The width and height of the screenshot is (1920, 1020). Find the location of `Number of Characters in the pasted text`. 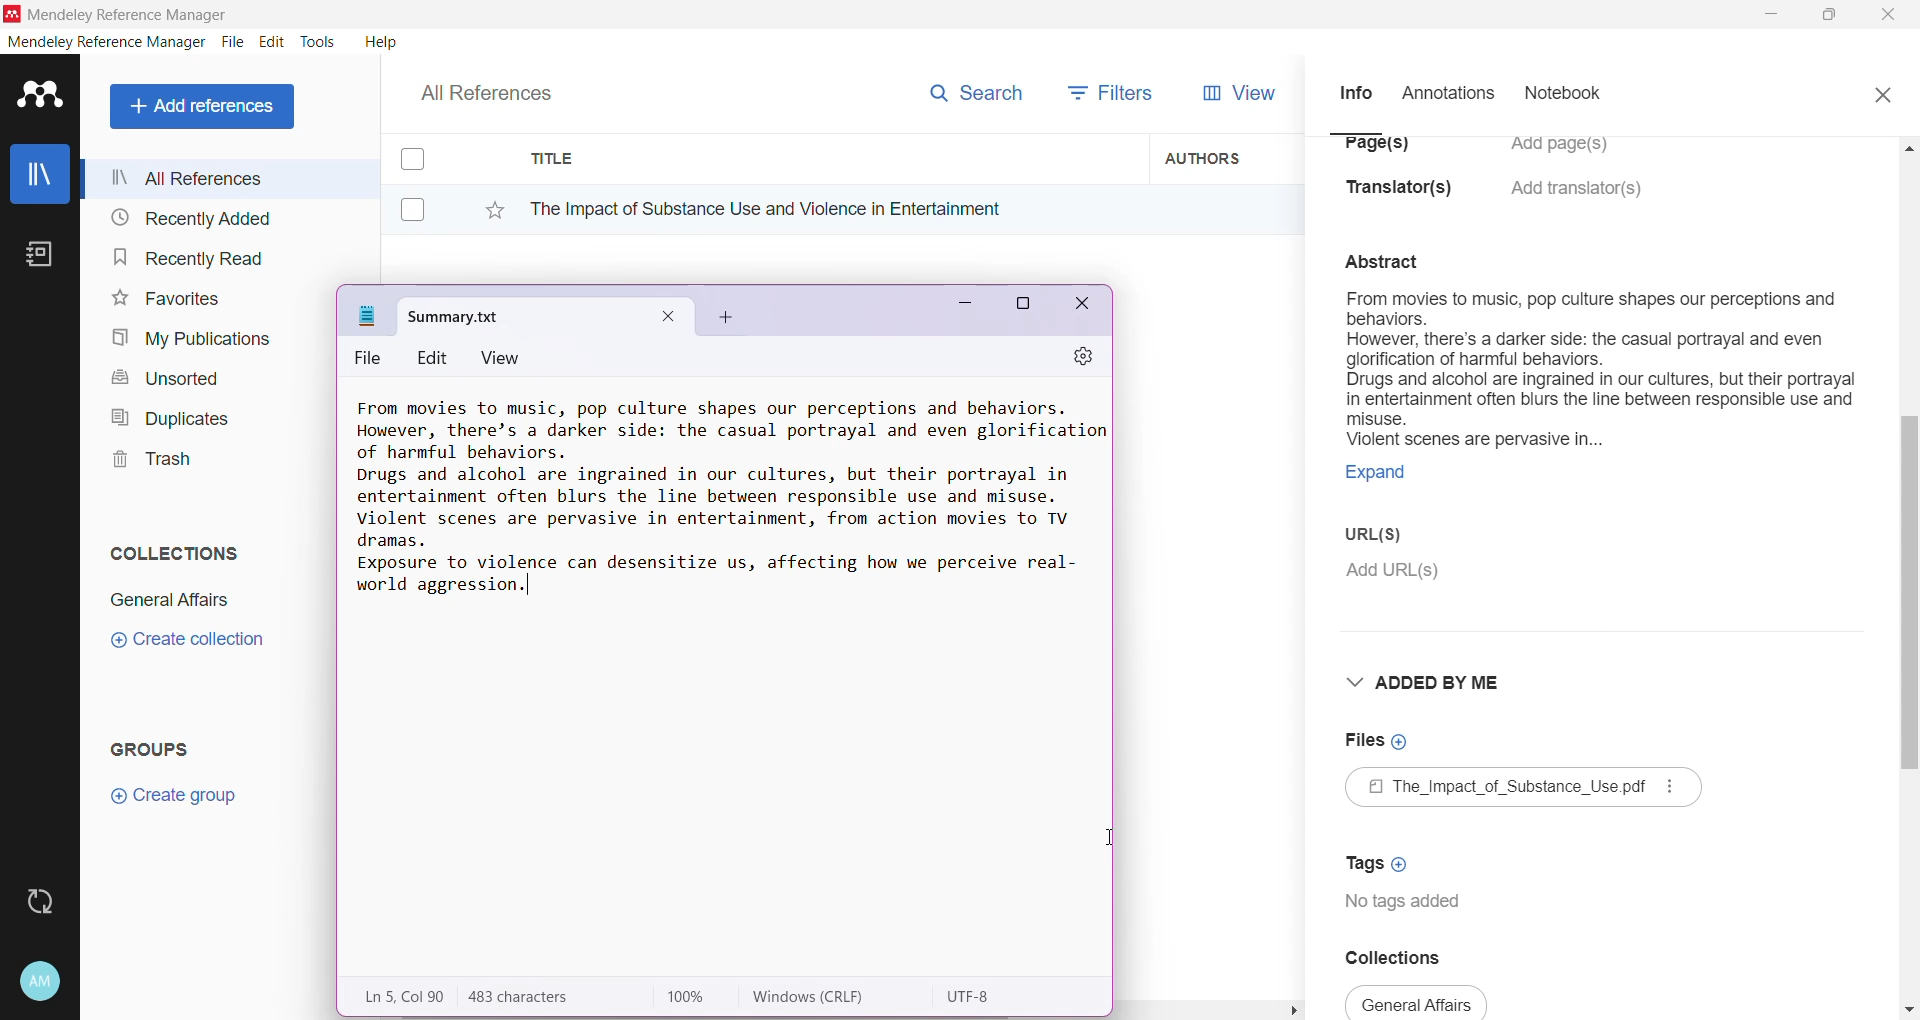

Number of Characters in the pasted text is located at coordinates (536, 997).